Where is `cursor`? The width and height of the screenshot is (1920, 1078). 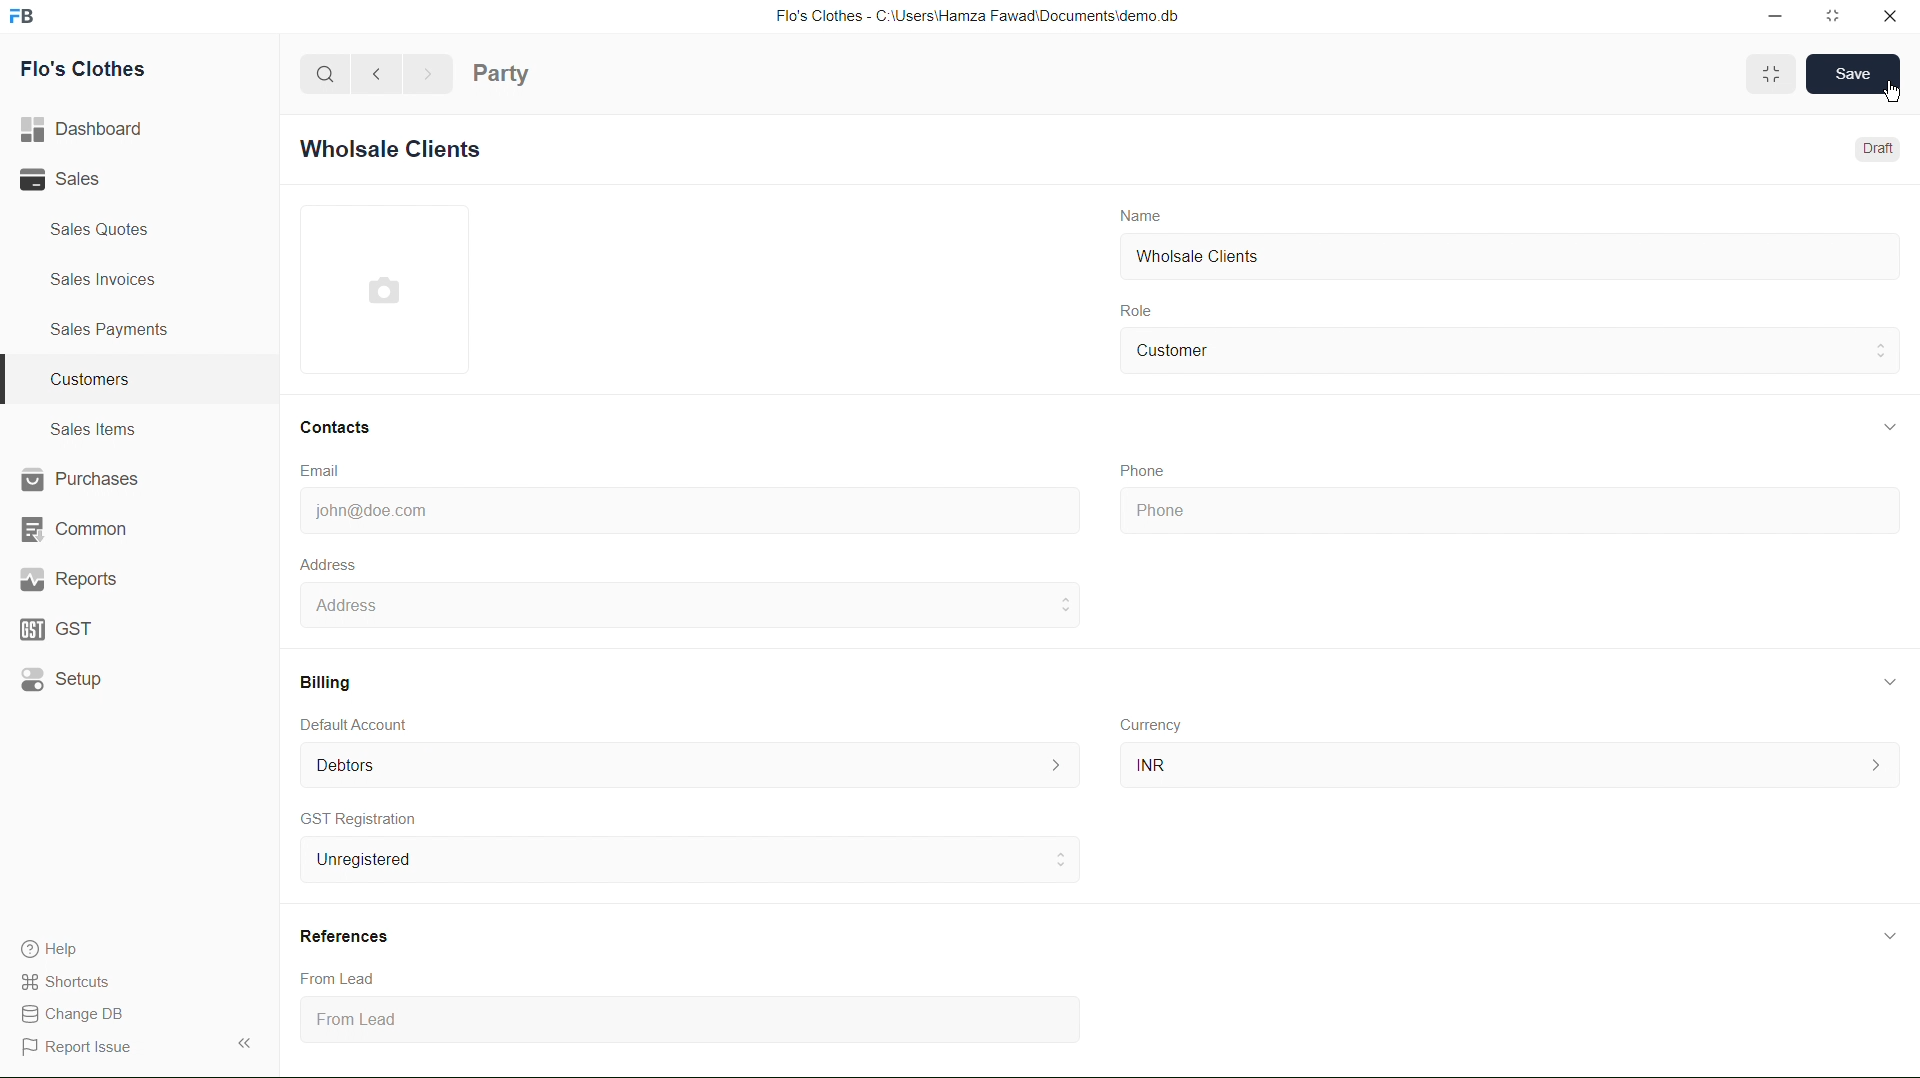 cursor is located at coordinates (1886, 93).